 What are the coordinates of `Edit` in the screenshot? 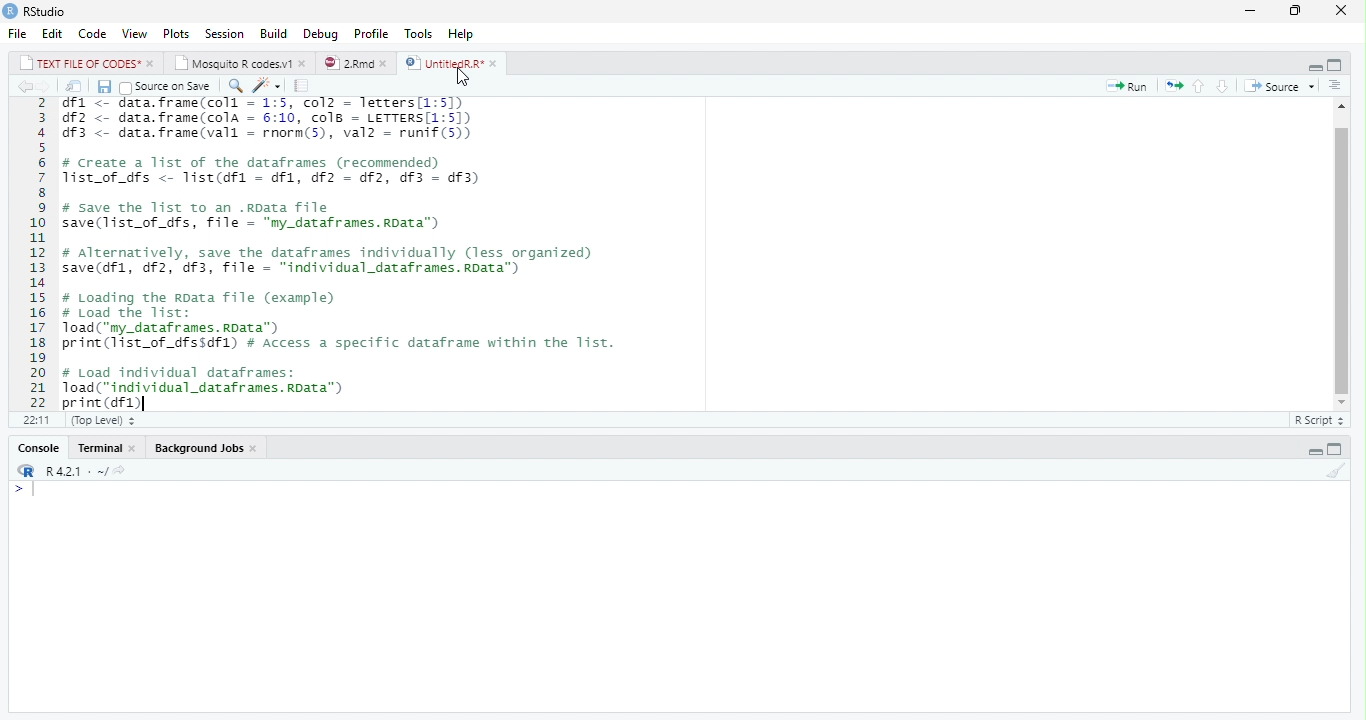 It's located at (53, 33).